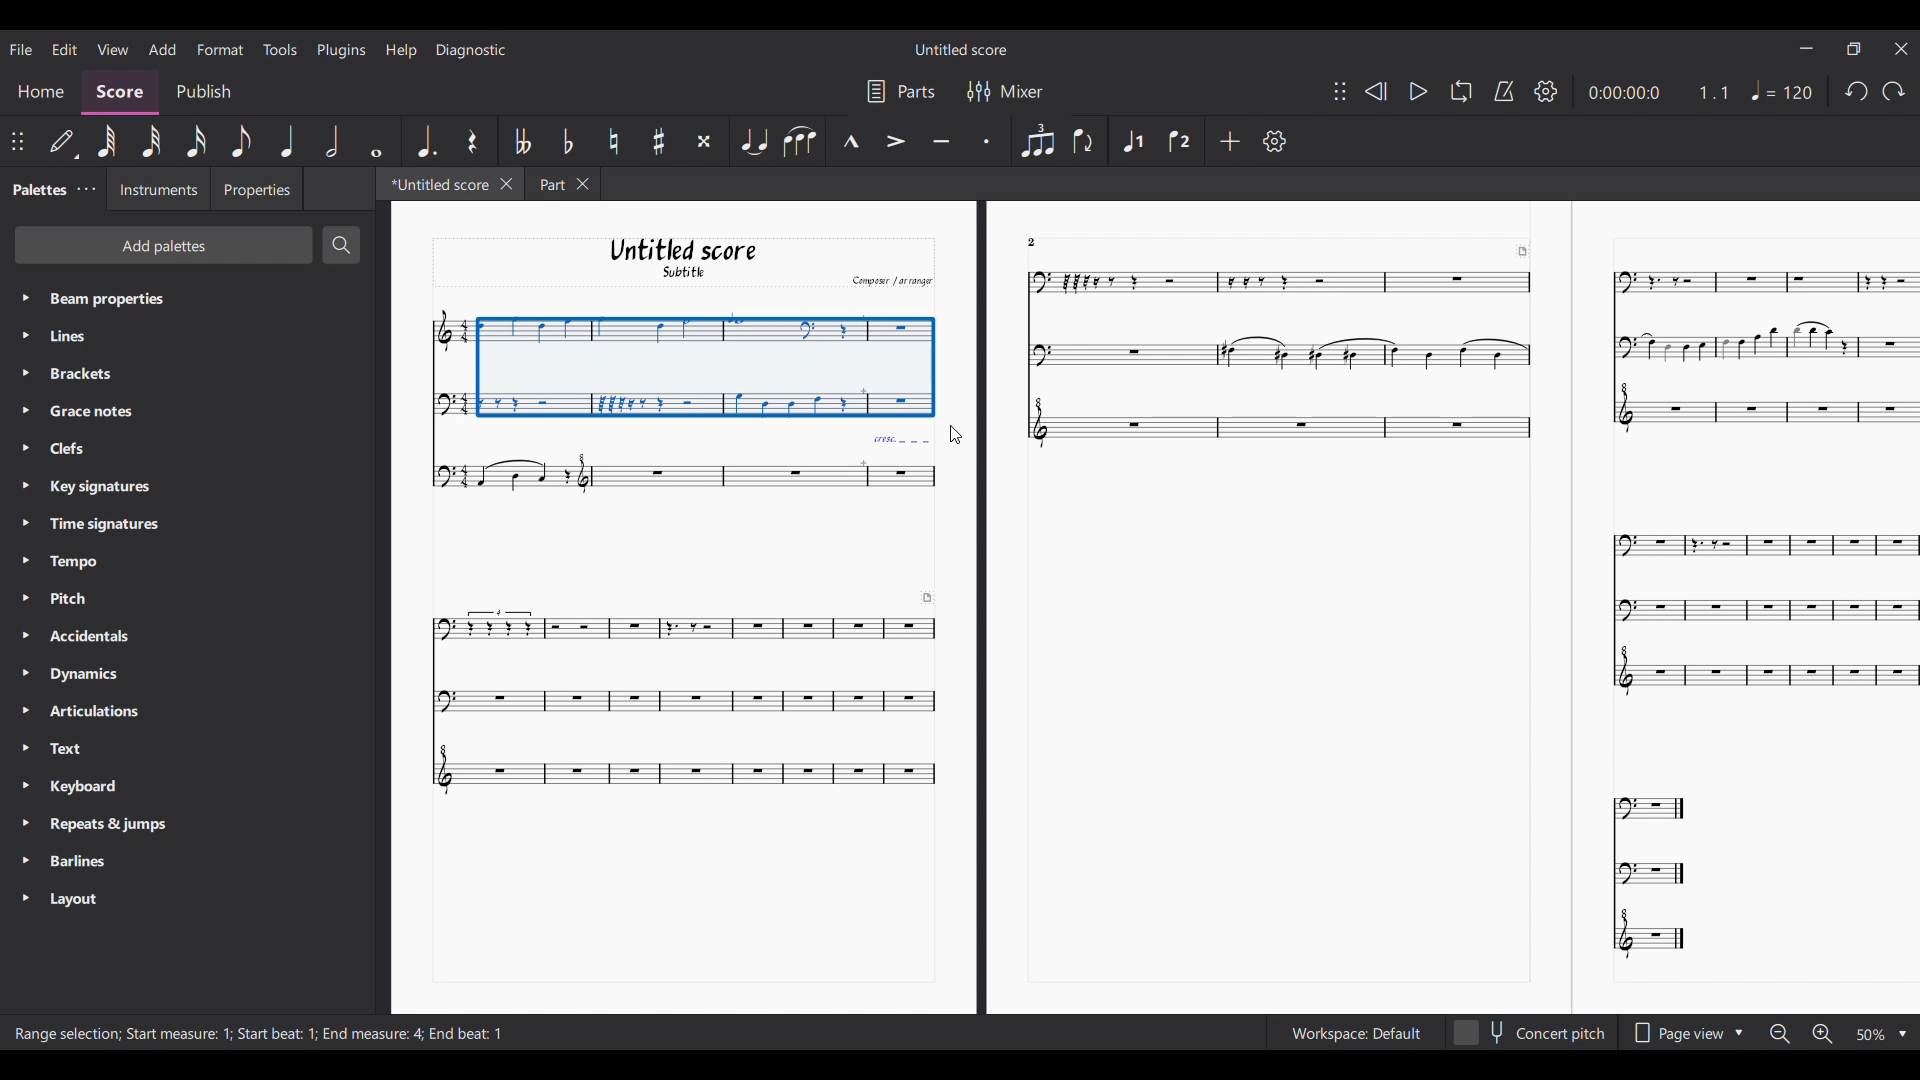 The image size is (1920, 1080). I want to click on 64th note, so click(110, 142).